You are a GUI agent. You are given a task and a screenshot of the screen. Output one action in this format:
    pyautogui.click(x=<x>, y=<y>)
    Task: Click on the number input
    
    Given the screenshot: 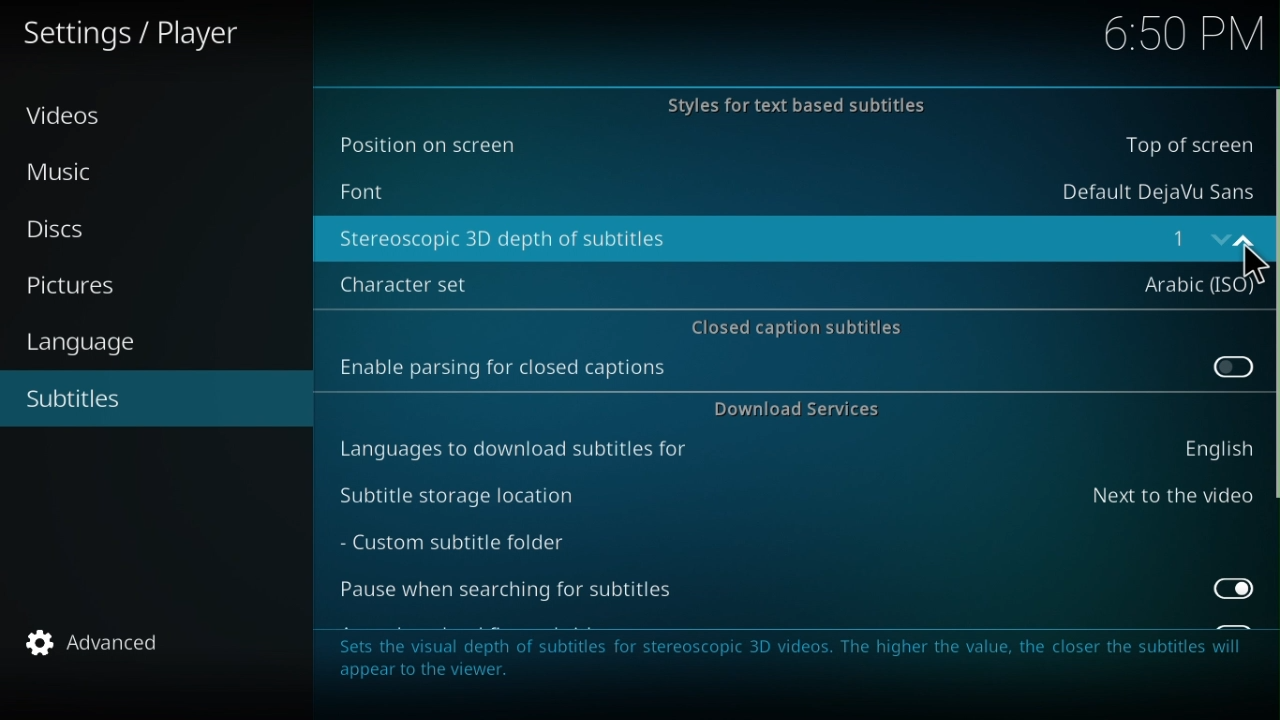 What is the action you would take?
    pyautogui.click(x=1197, y=237)
    